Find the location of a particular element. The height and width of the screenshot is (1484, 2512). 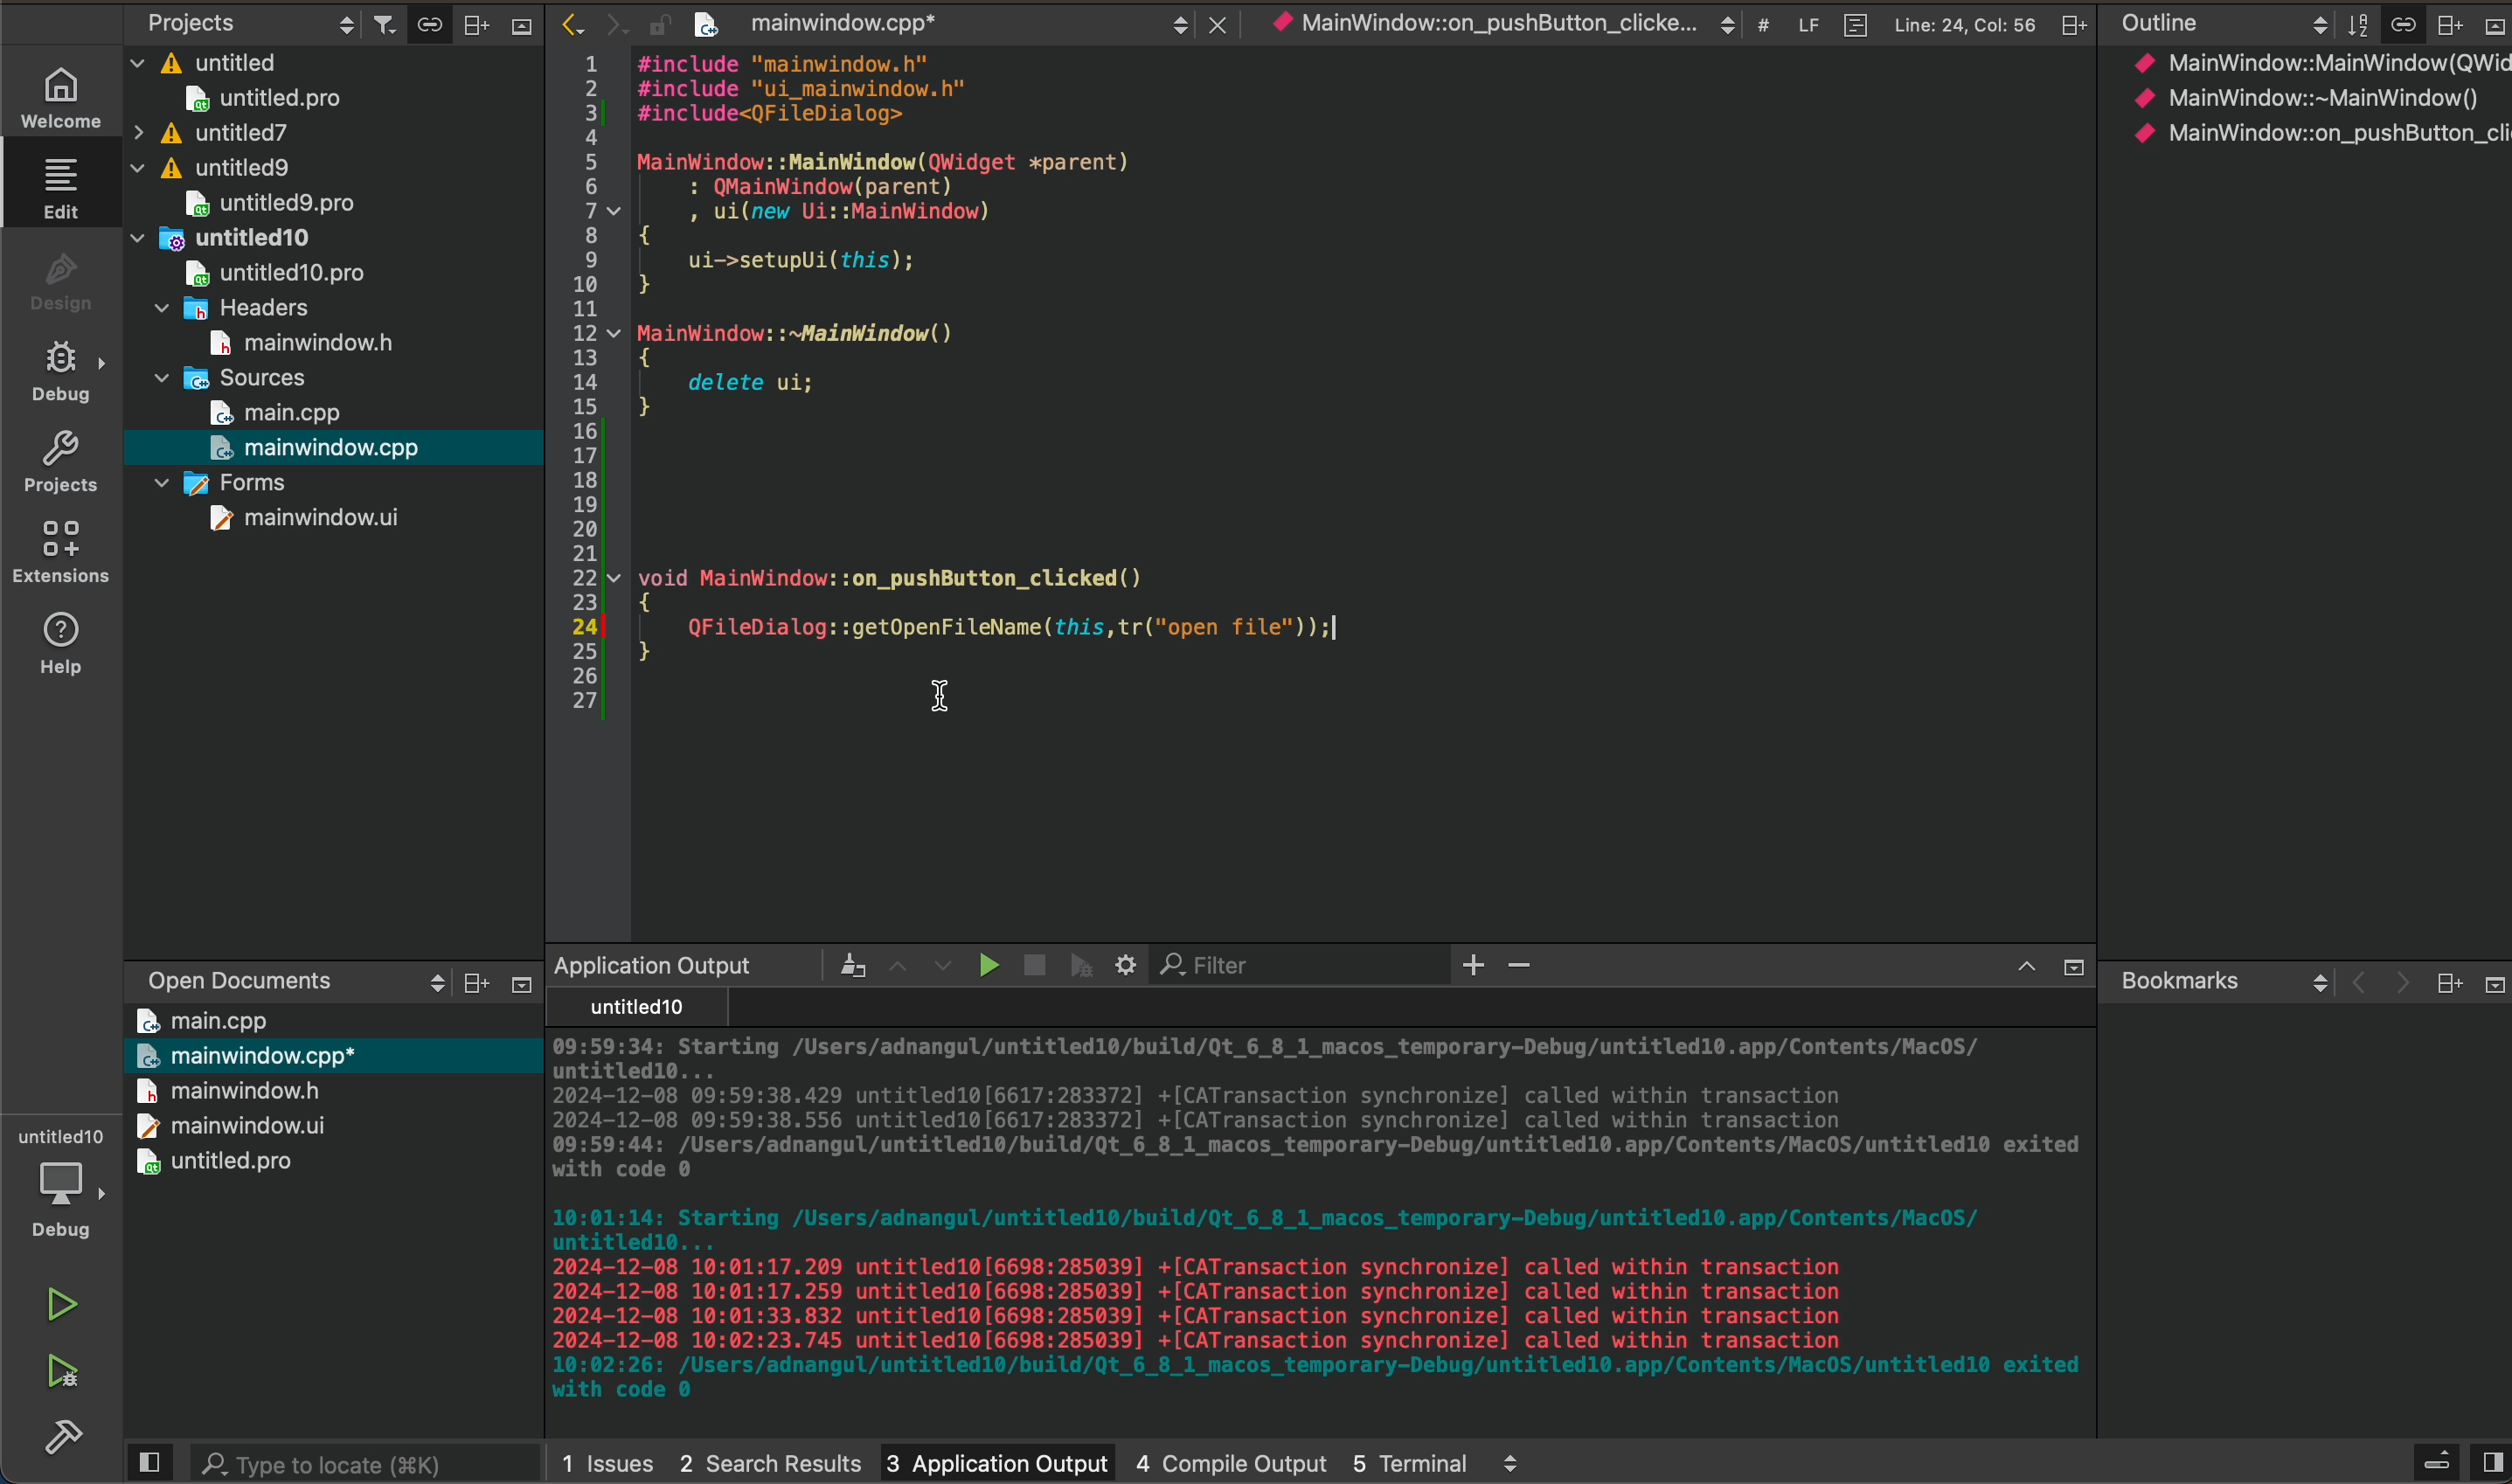

debug is located at coordinates (1082, 965).